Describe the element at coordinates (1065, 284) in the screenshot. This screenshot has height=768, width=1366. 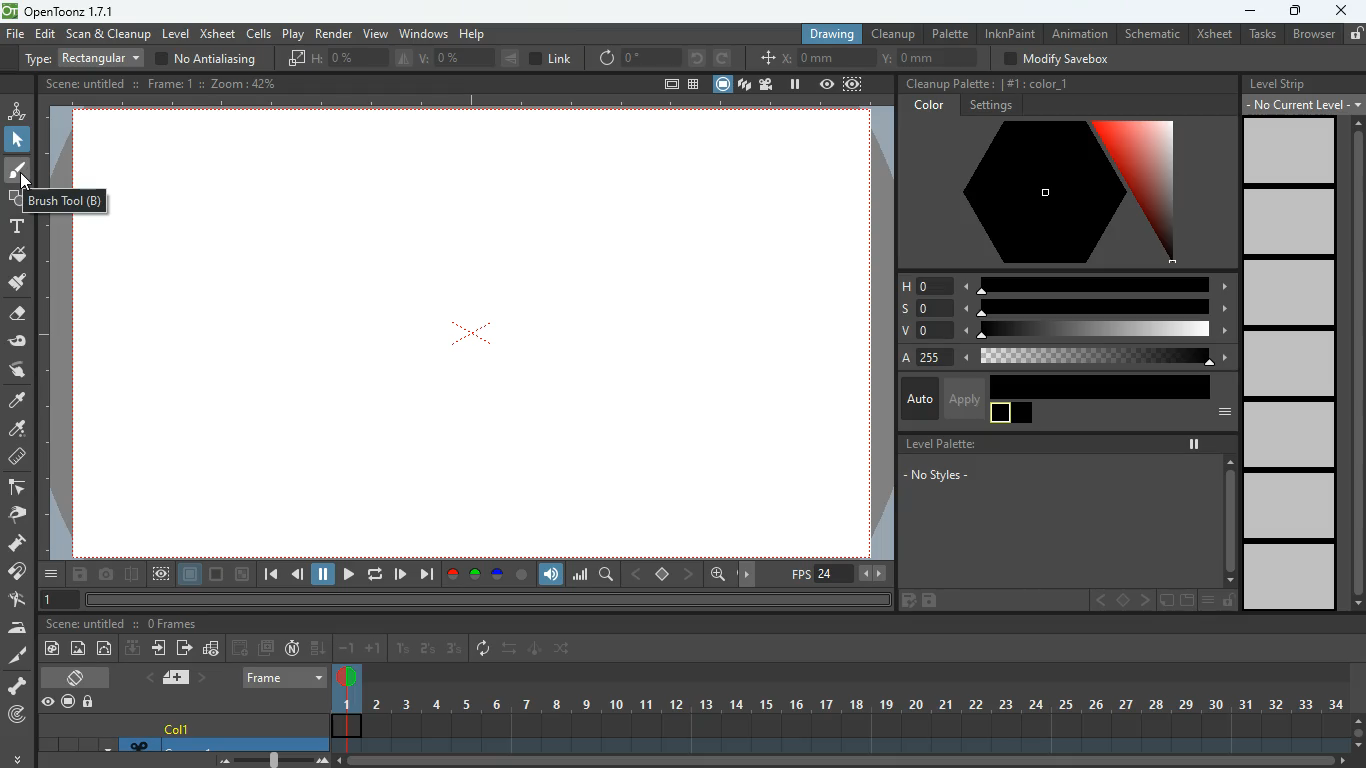
I see `h` at that location.